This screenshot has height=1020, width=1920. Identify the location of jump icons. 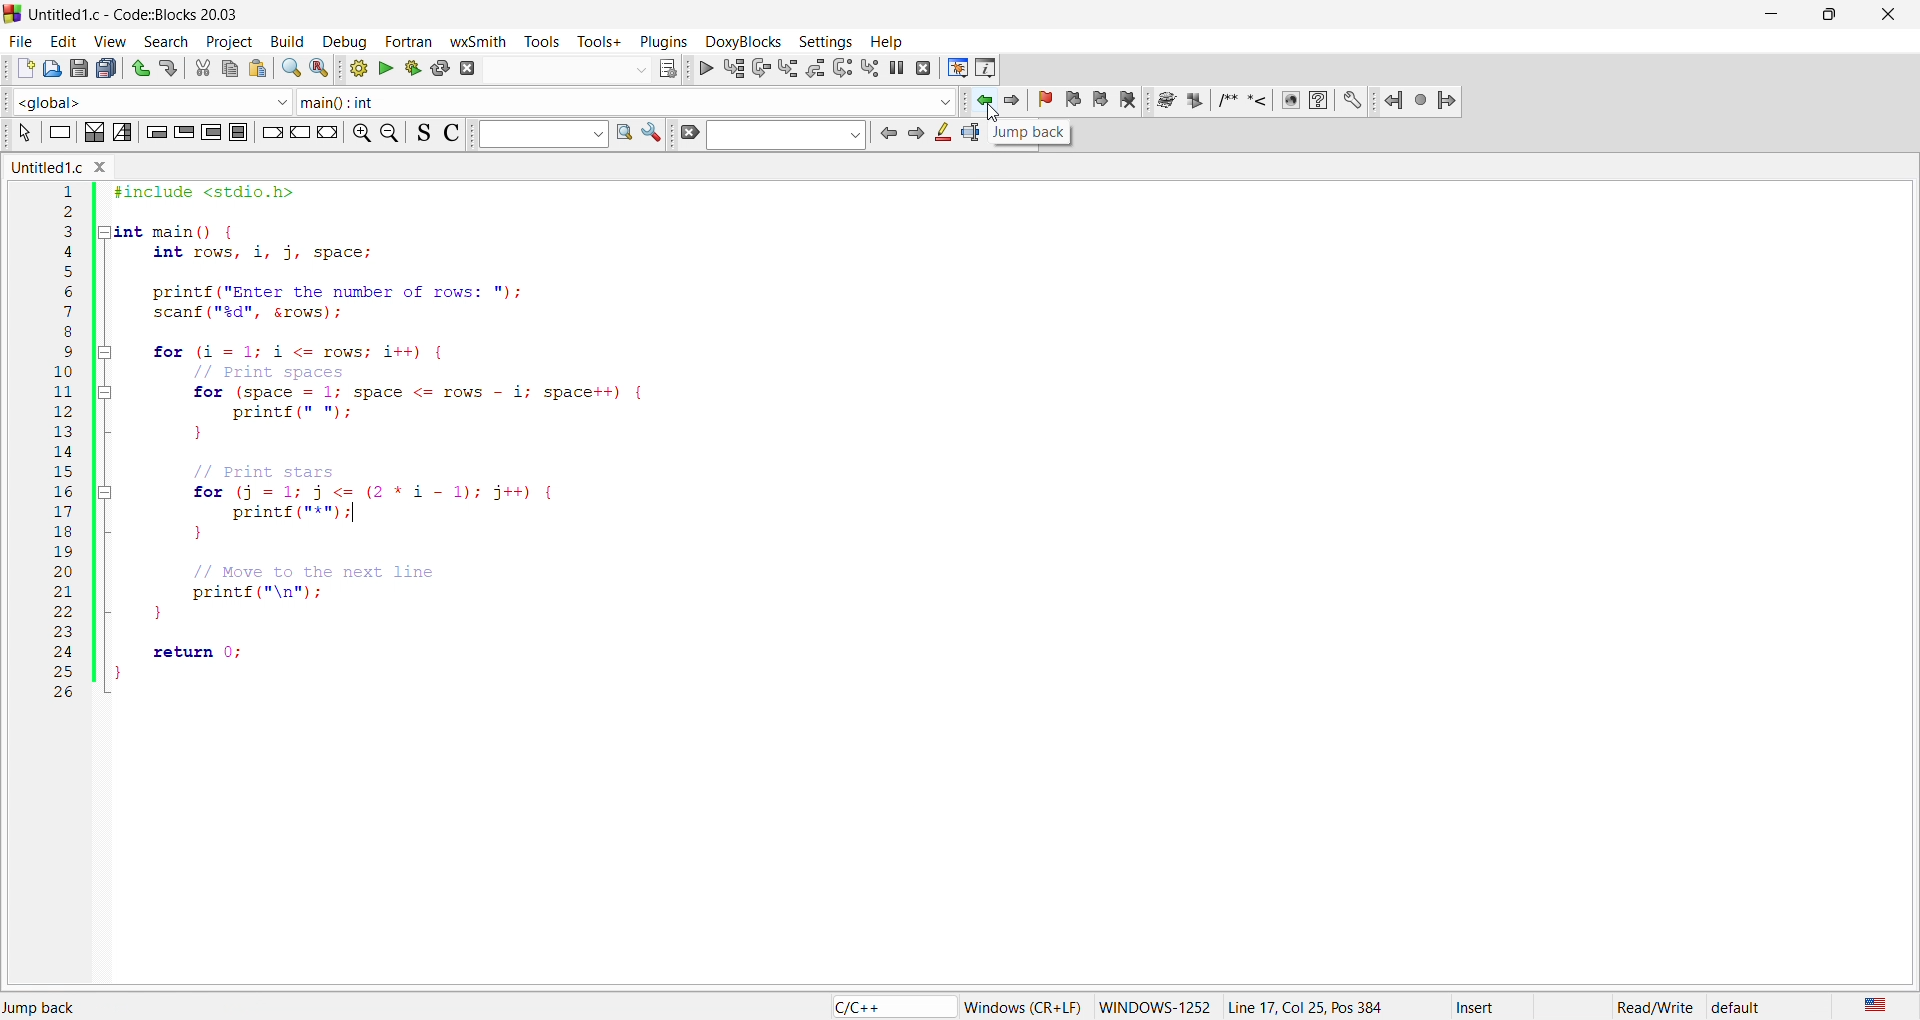
(1414, 98).